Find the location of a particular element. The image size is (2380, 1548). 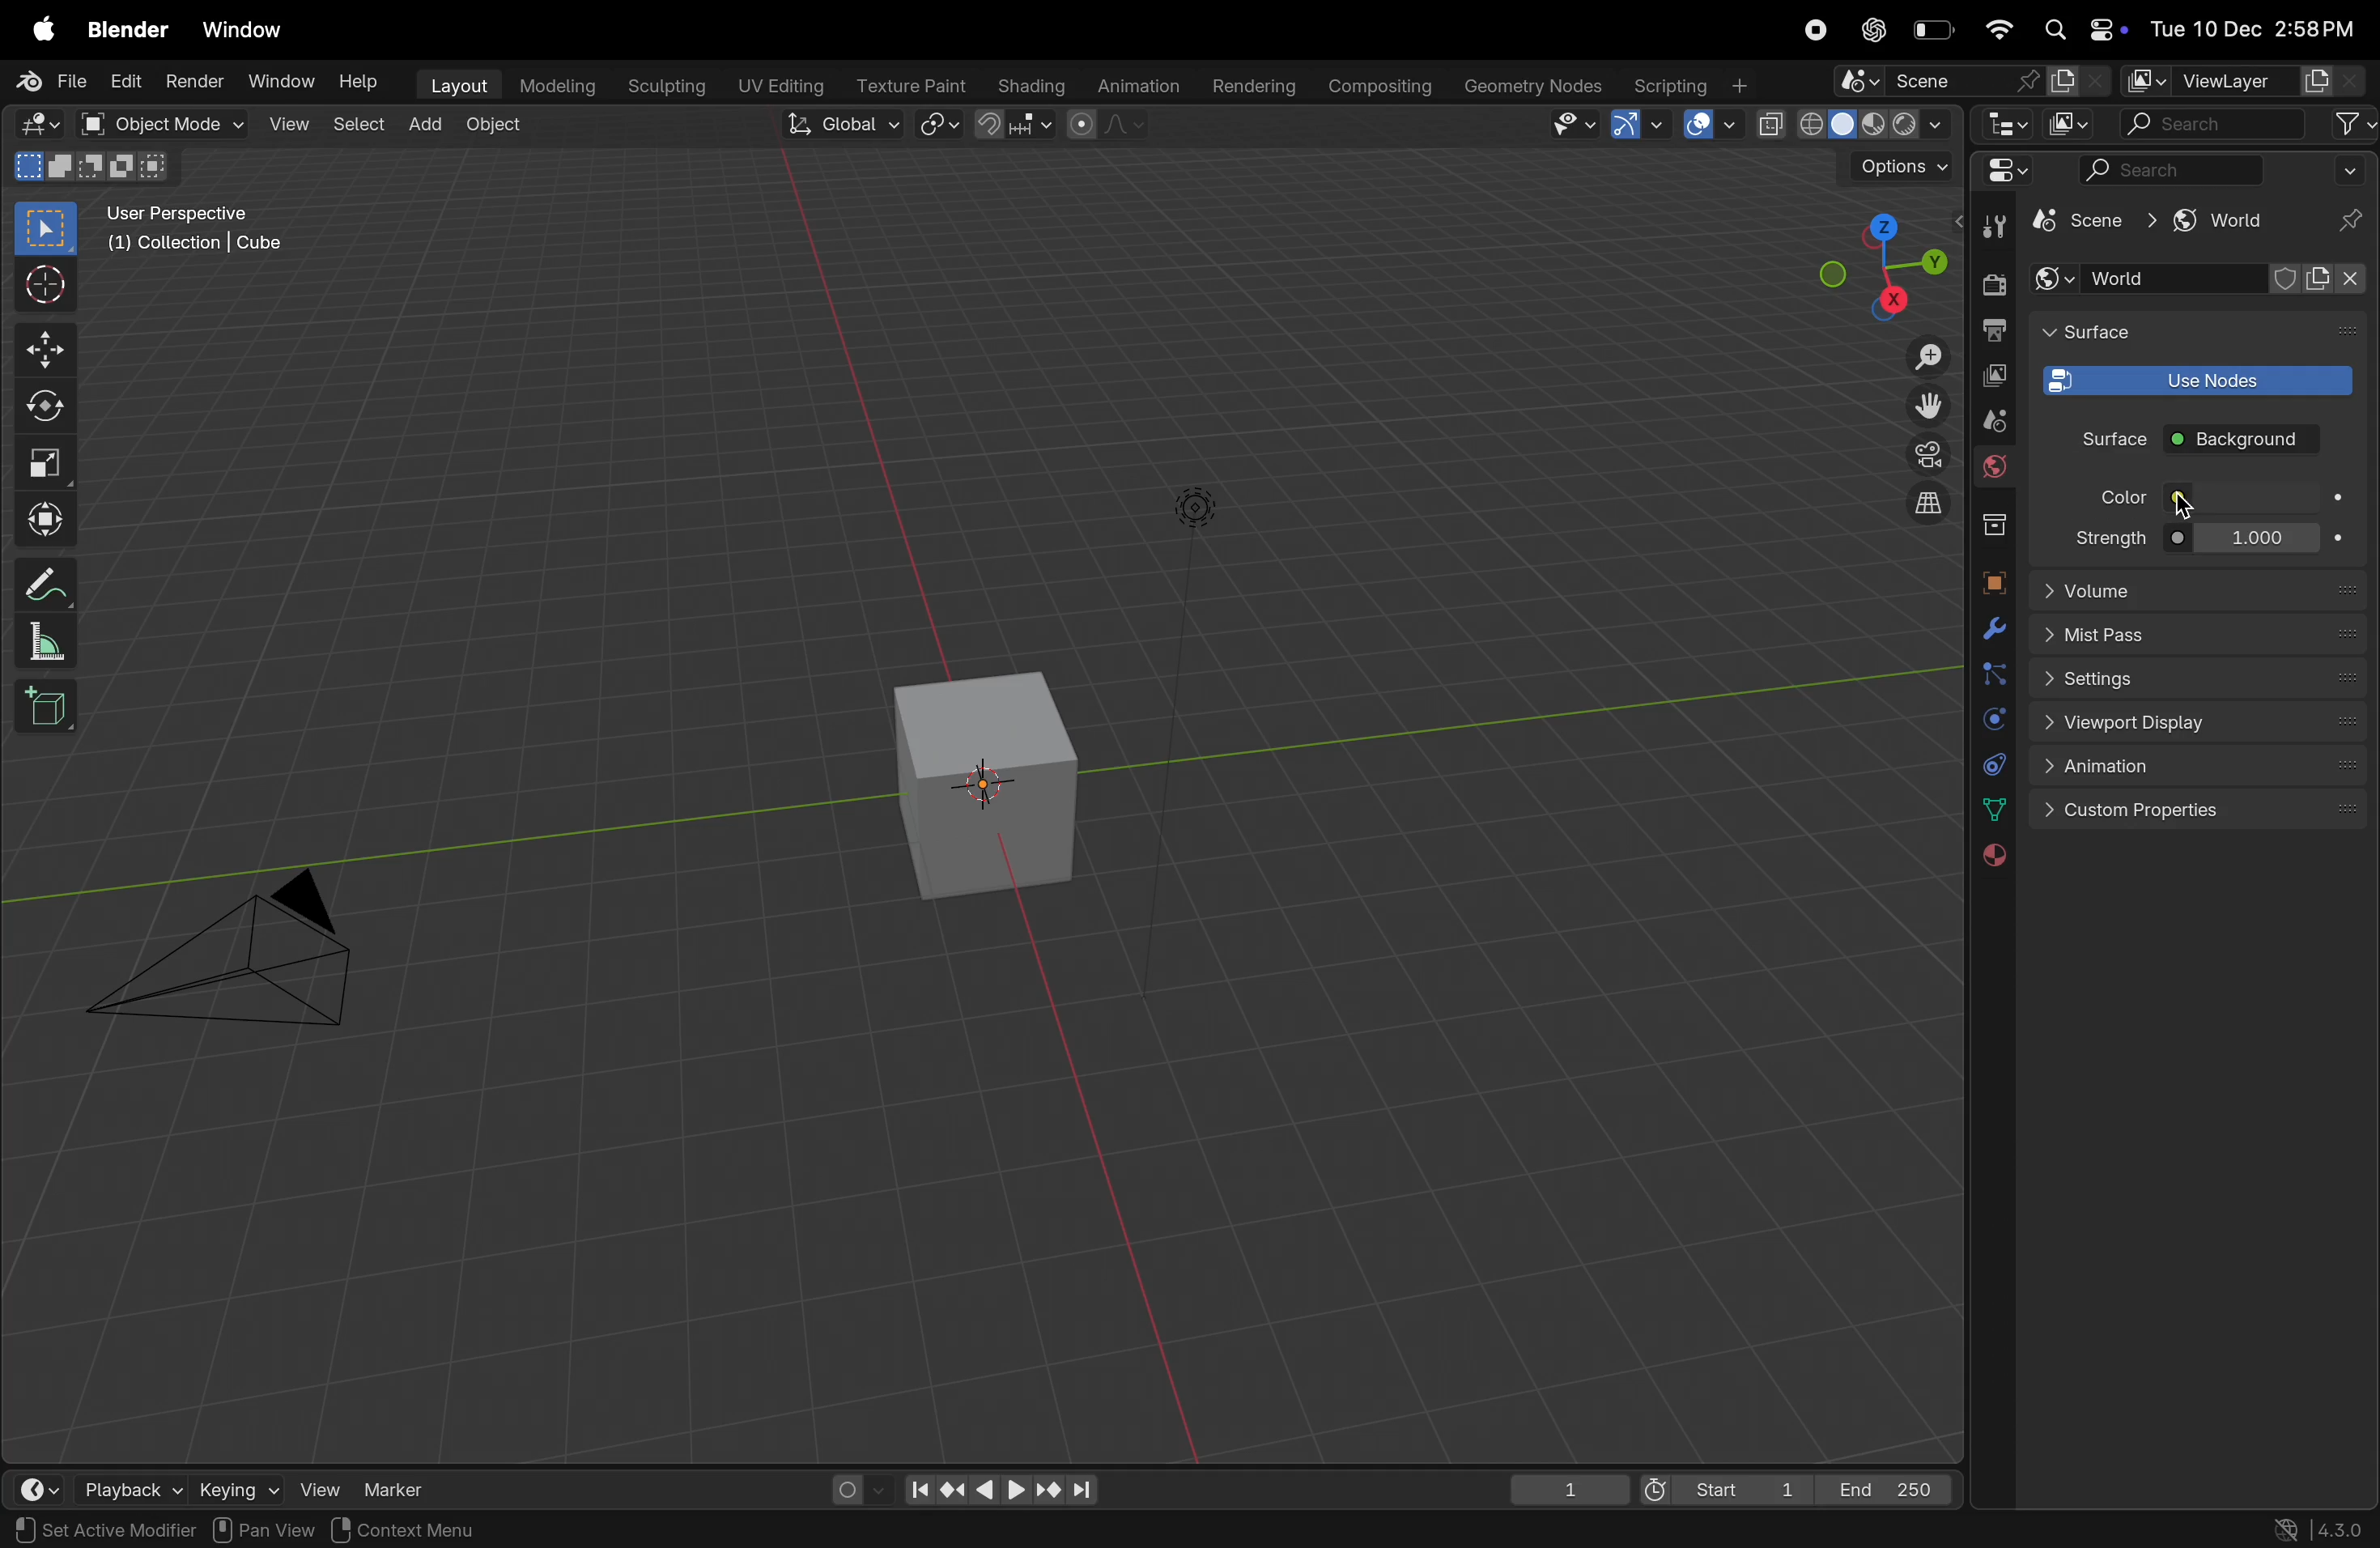

options is located at coordinates (1902, 166).